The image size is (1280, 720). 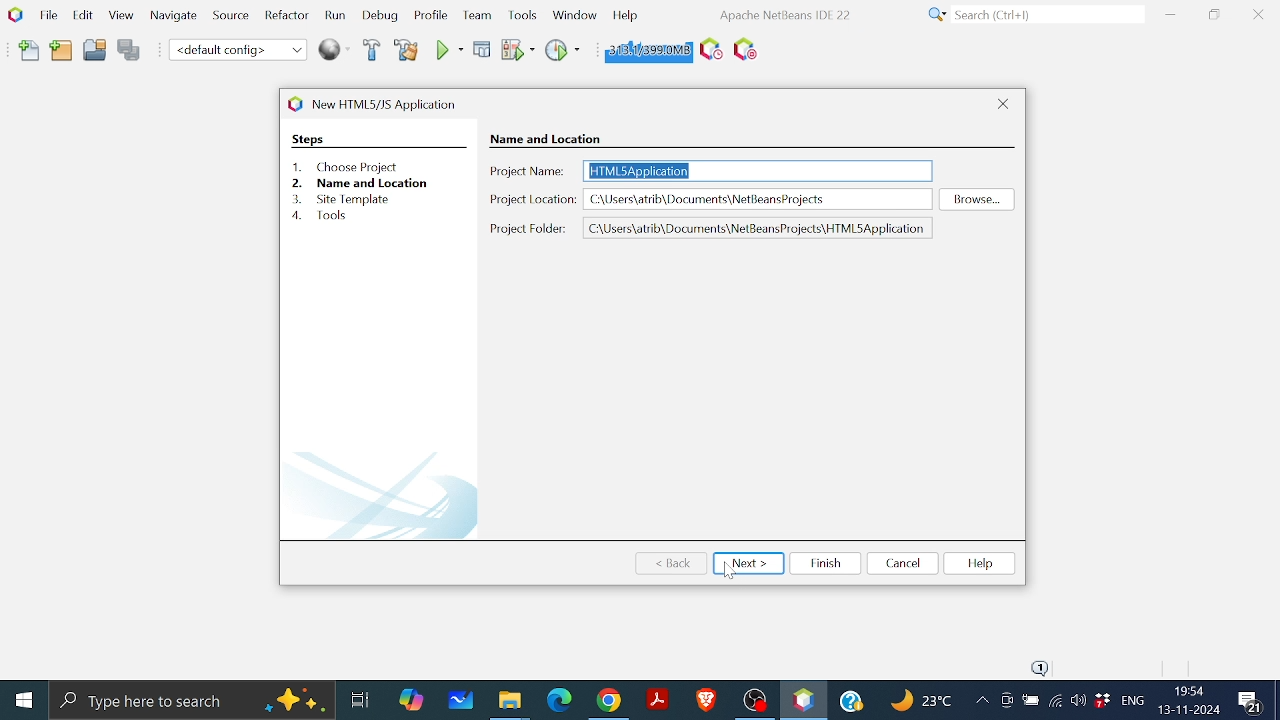 I want to click on Run, so click(x=448, y=50).